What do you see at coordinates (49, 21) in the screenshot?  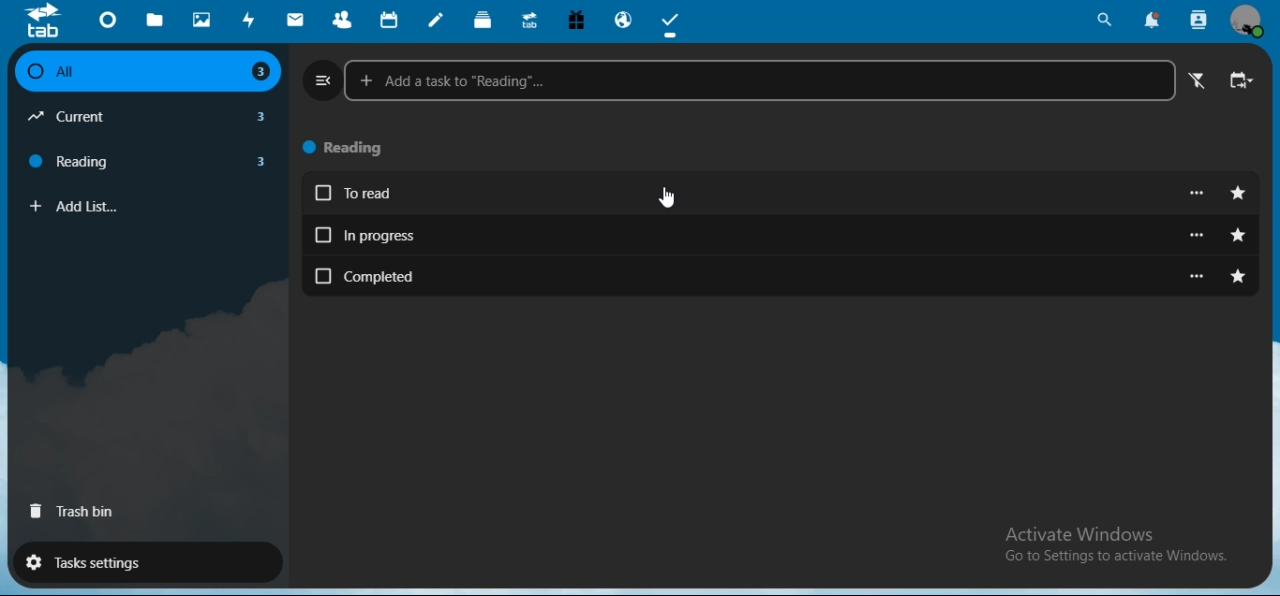 I see `icon` at bounding box center [49, 21].